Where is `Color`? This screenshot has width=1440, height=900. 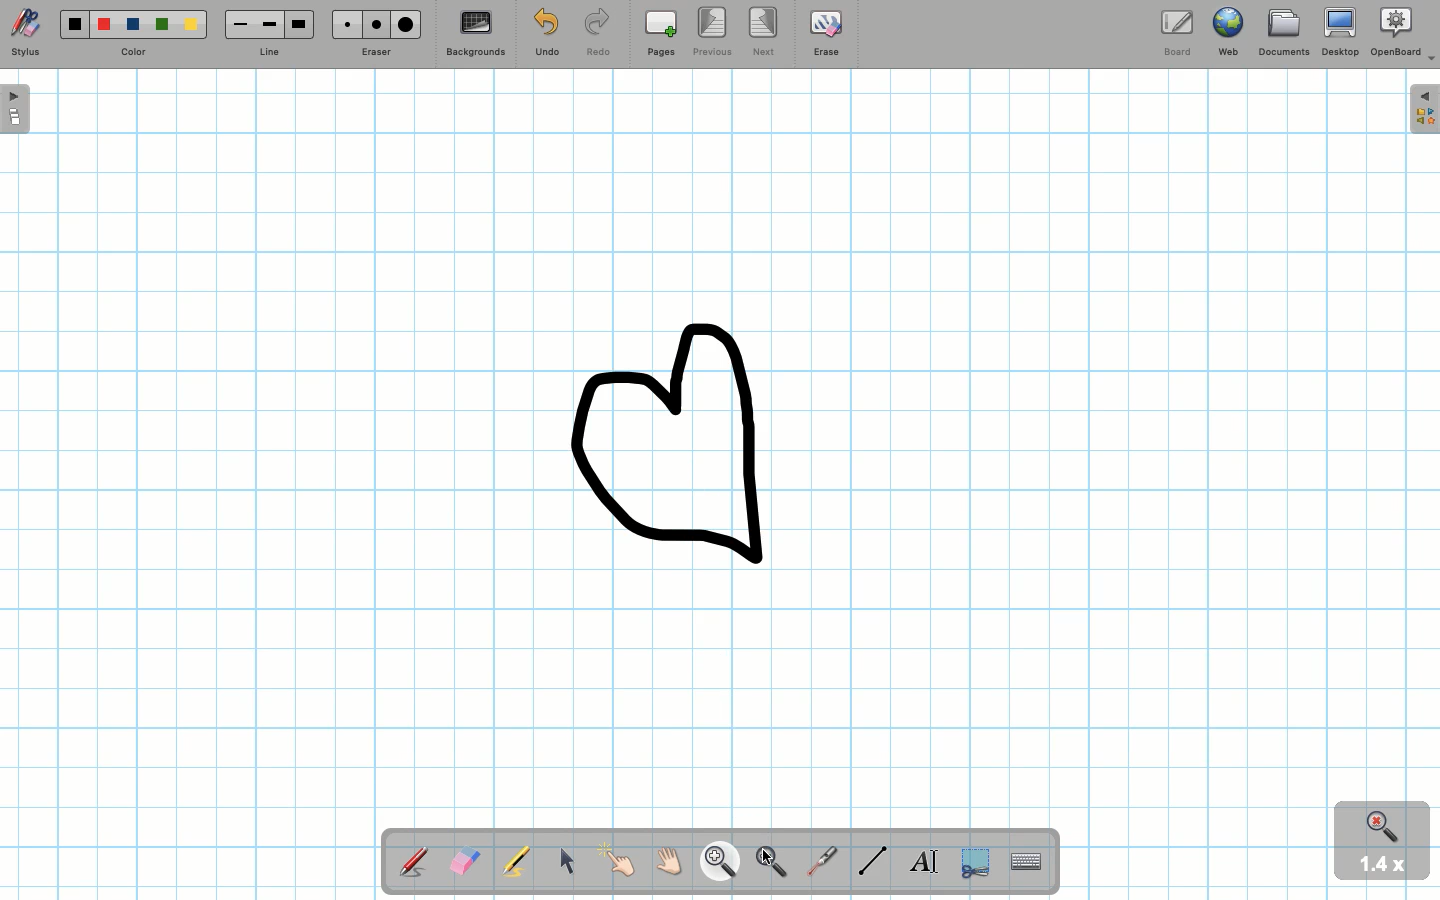 Color is located at coordinates (134, 35).